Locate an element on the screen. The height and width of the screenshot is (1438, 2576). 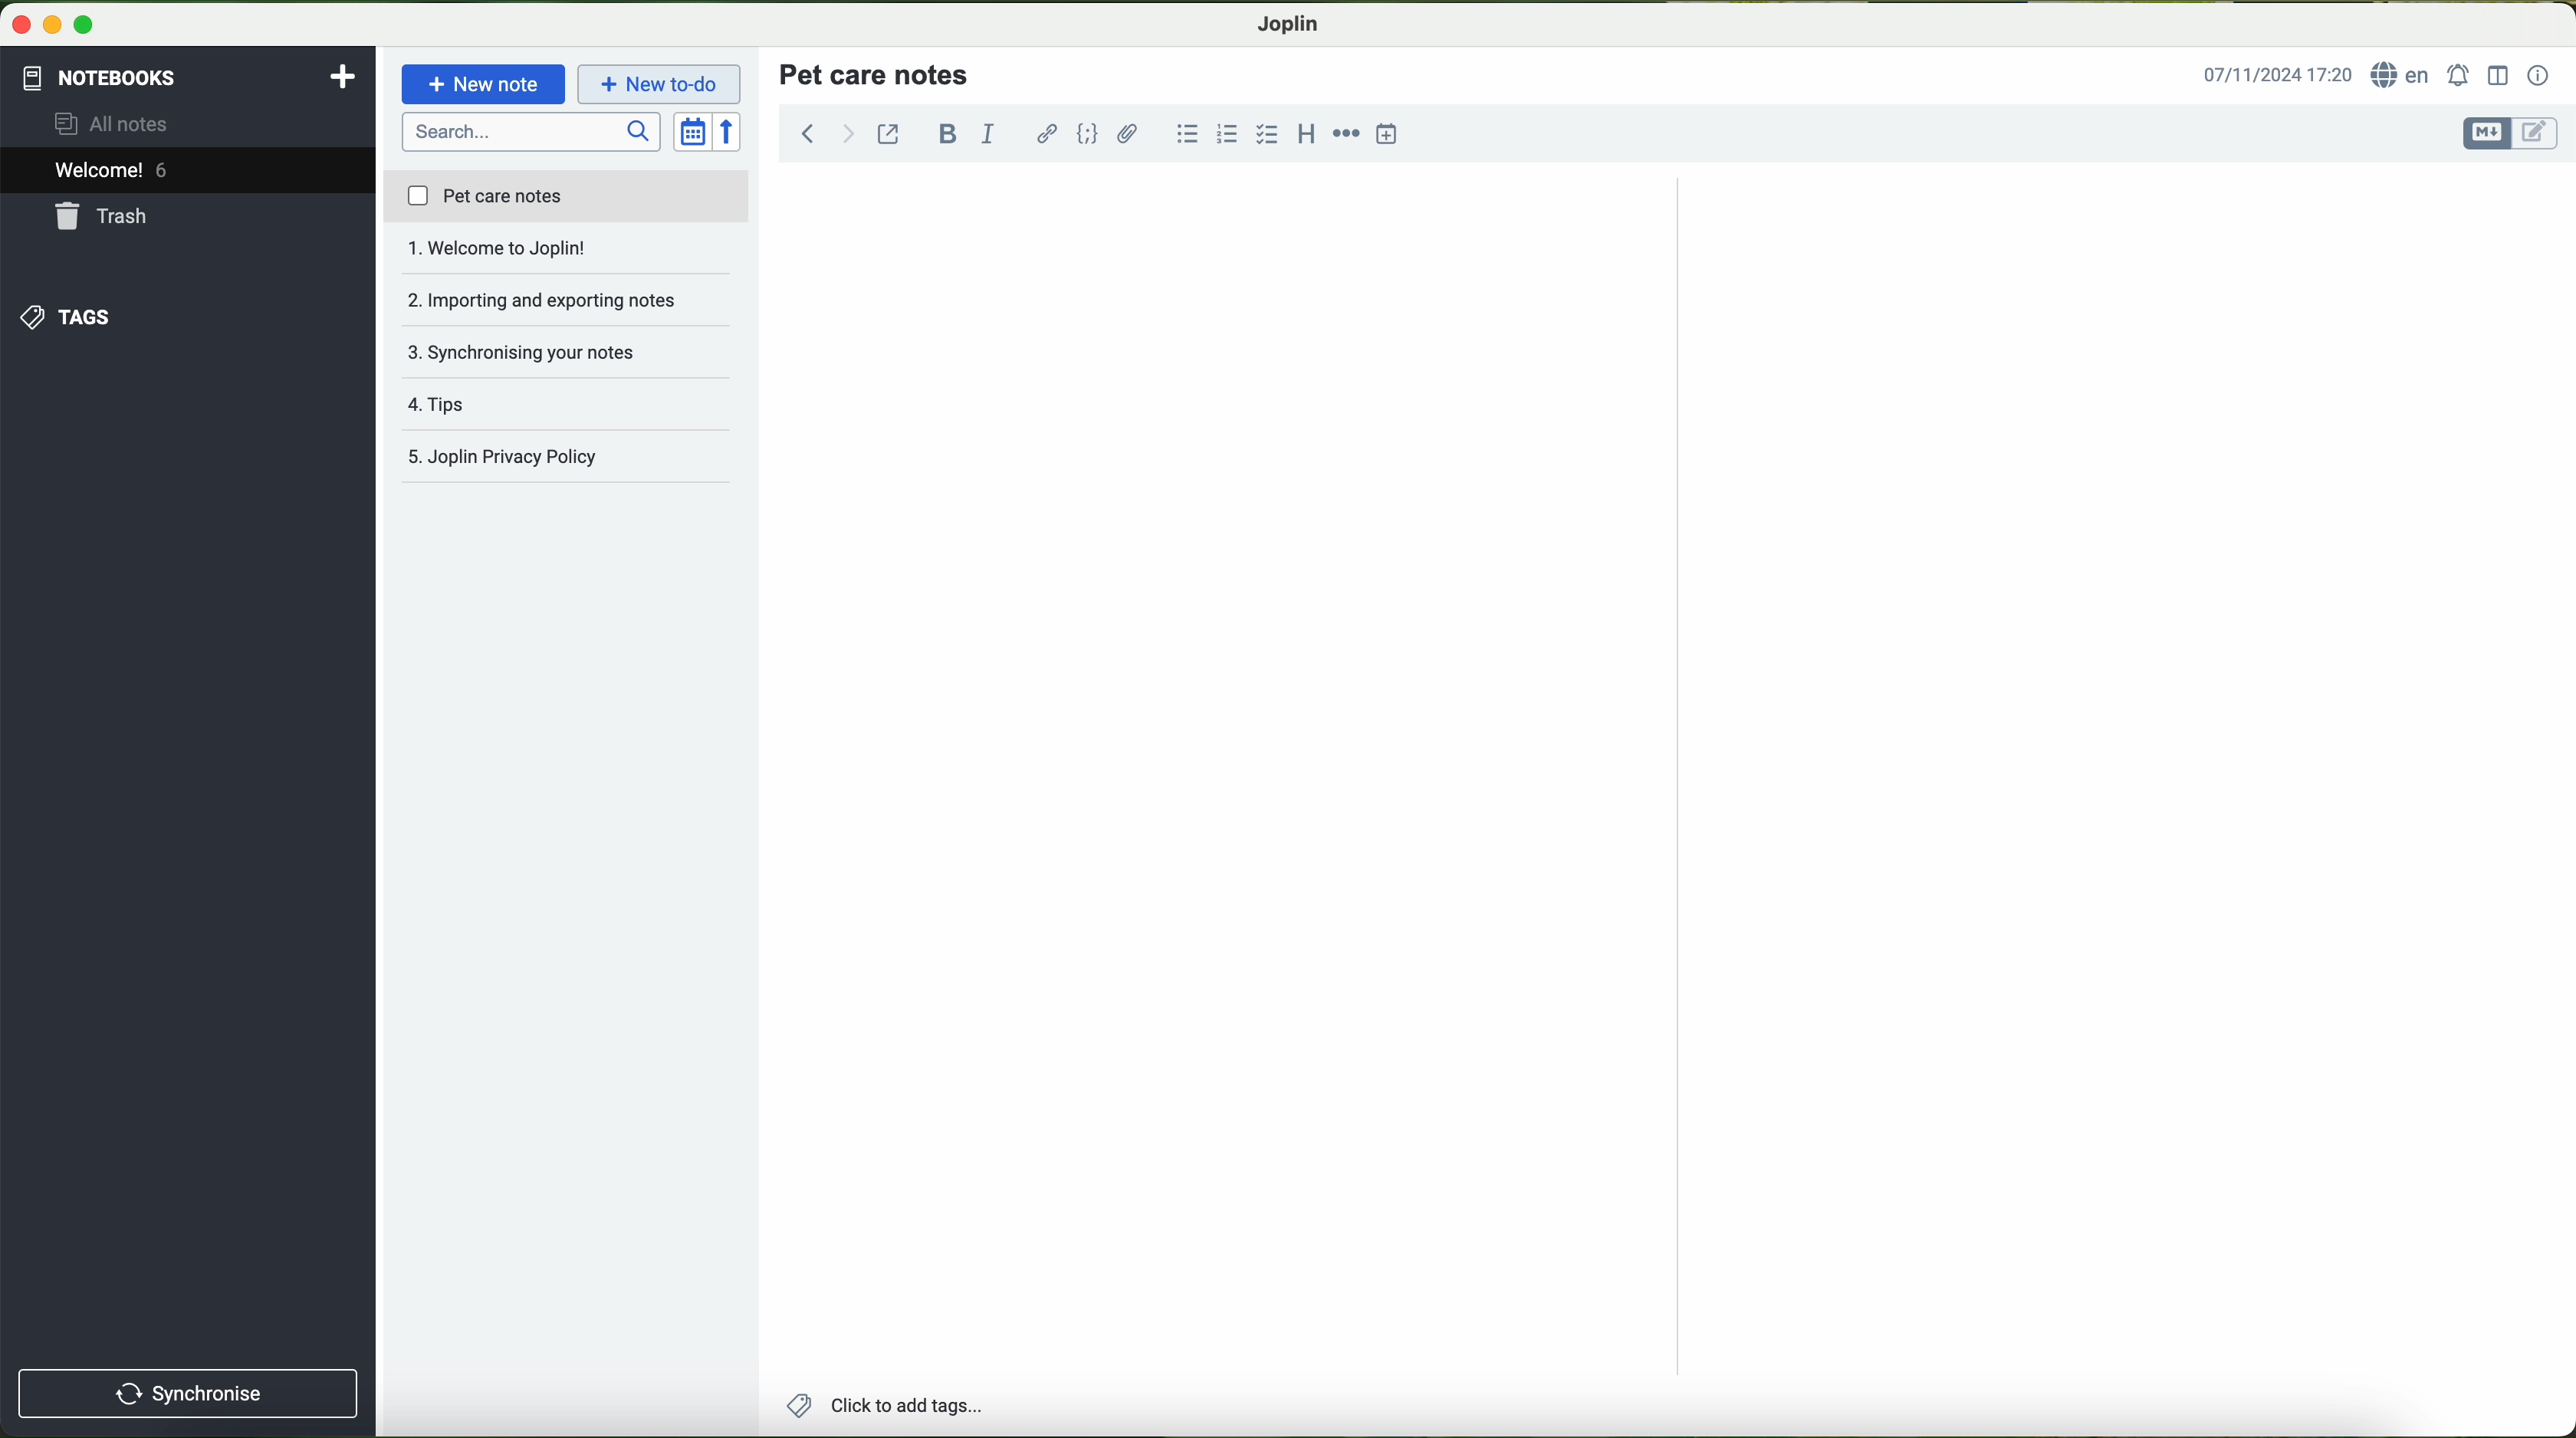
navigation arrows is located at coordinates (824, 133).